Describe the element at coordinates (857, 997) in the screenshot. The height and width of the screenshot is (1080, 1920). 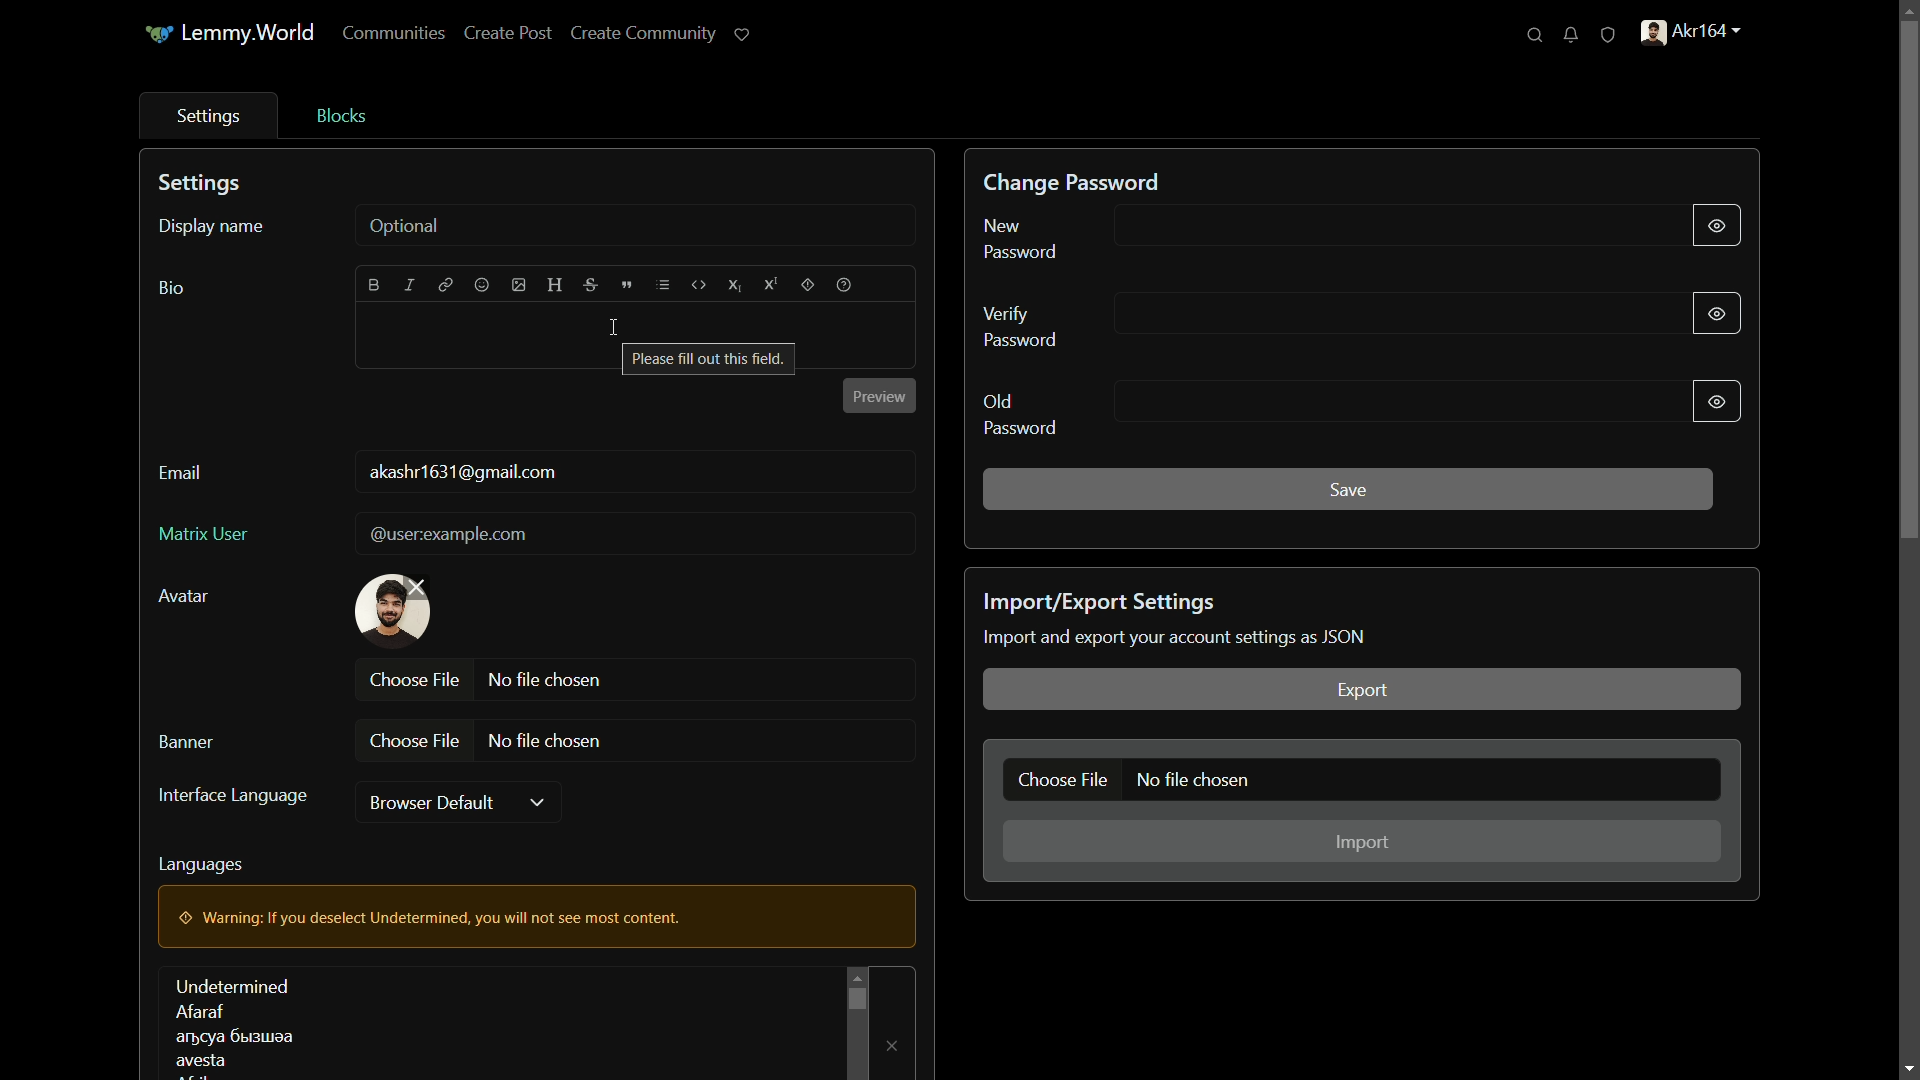
I see `scroll bar` at that location.